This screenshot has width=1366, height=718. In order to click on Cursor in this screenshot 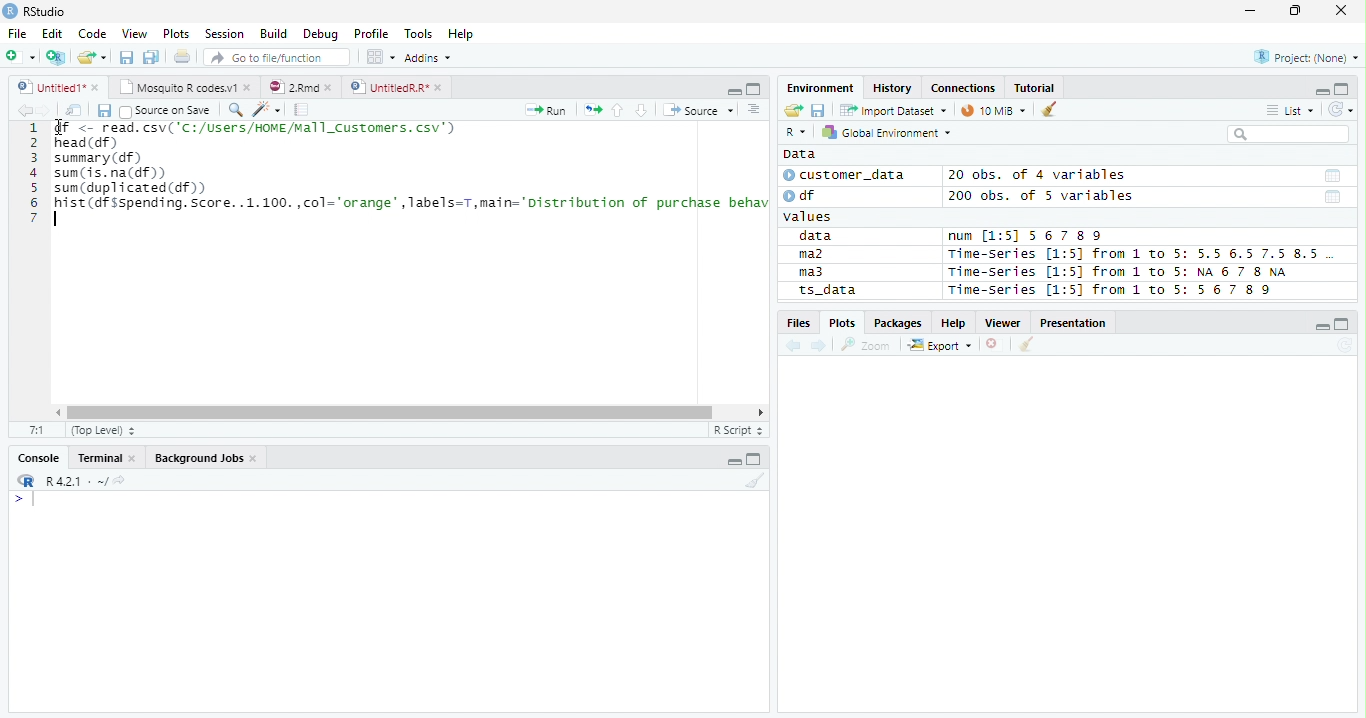, I will do `click(60, 130)`.